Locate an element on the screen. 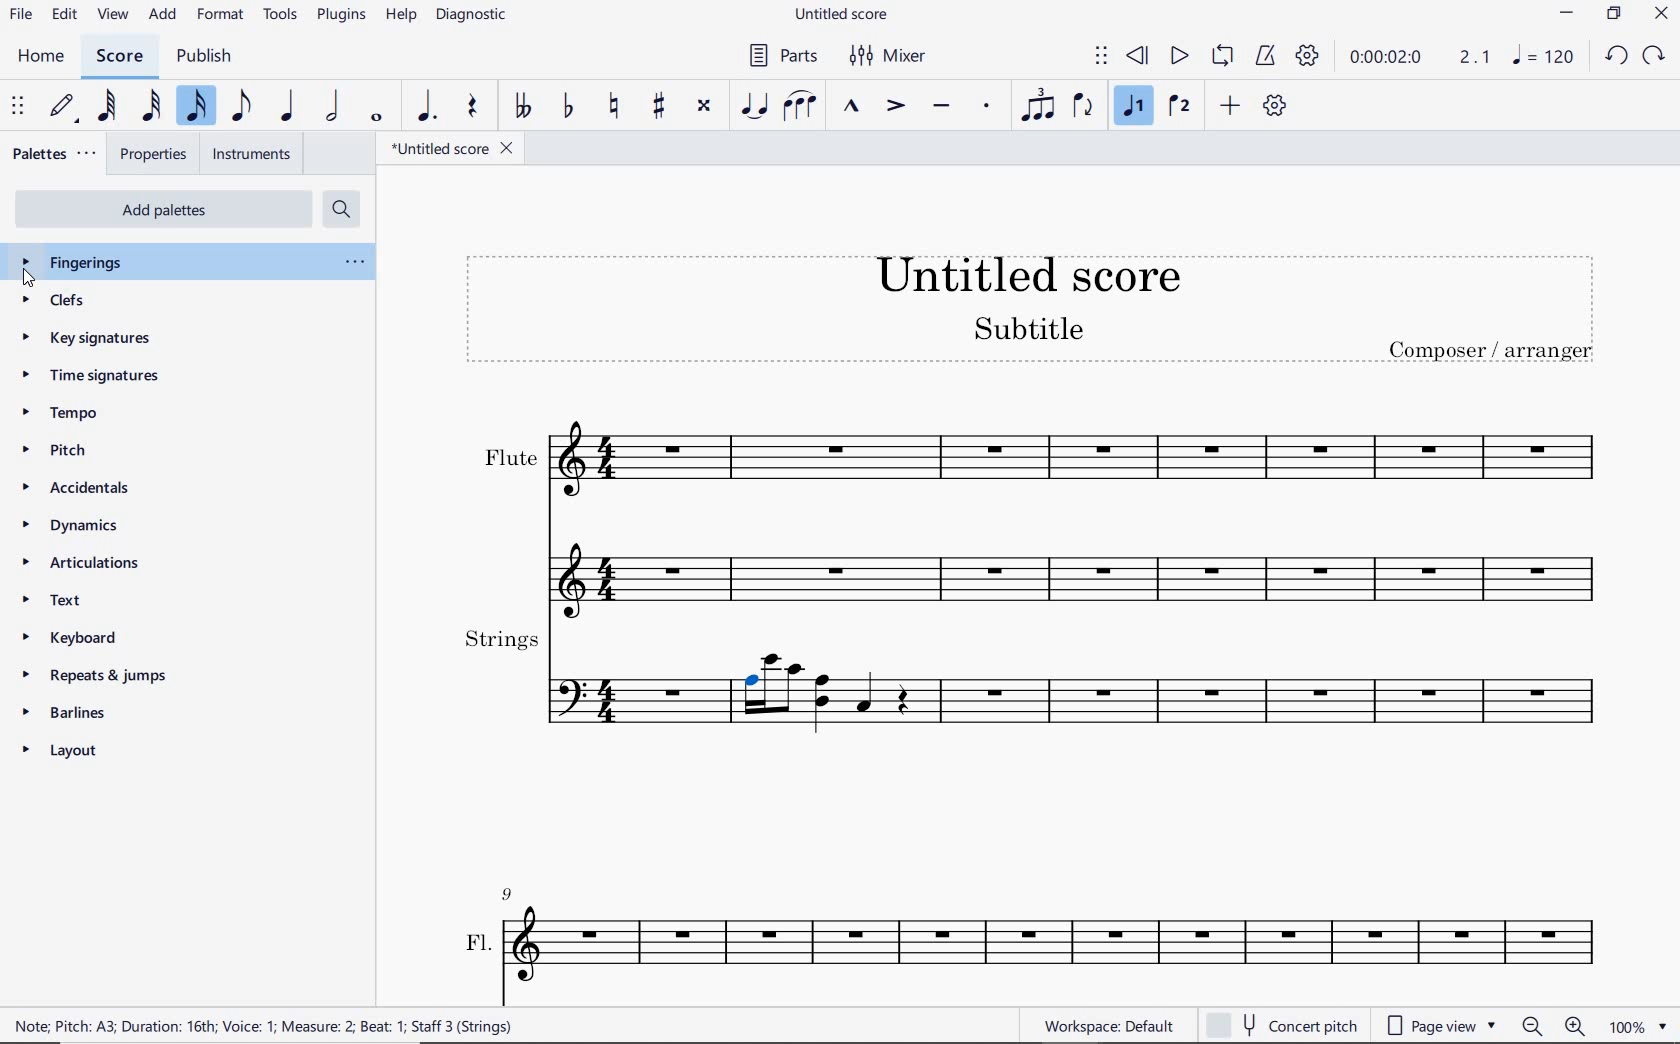 This screenshot has width=1680, height=1044. zoom out or zoom in is located at coordinates (1554, 1025).